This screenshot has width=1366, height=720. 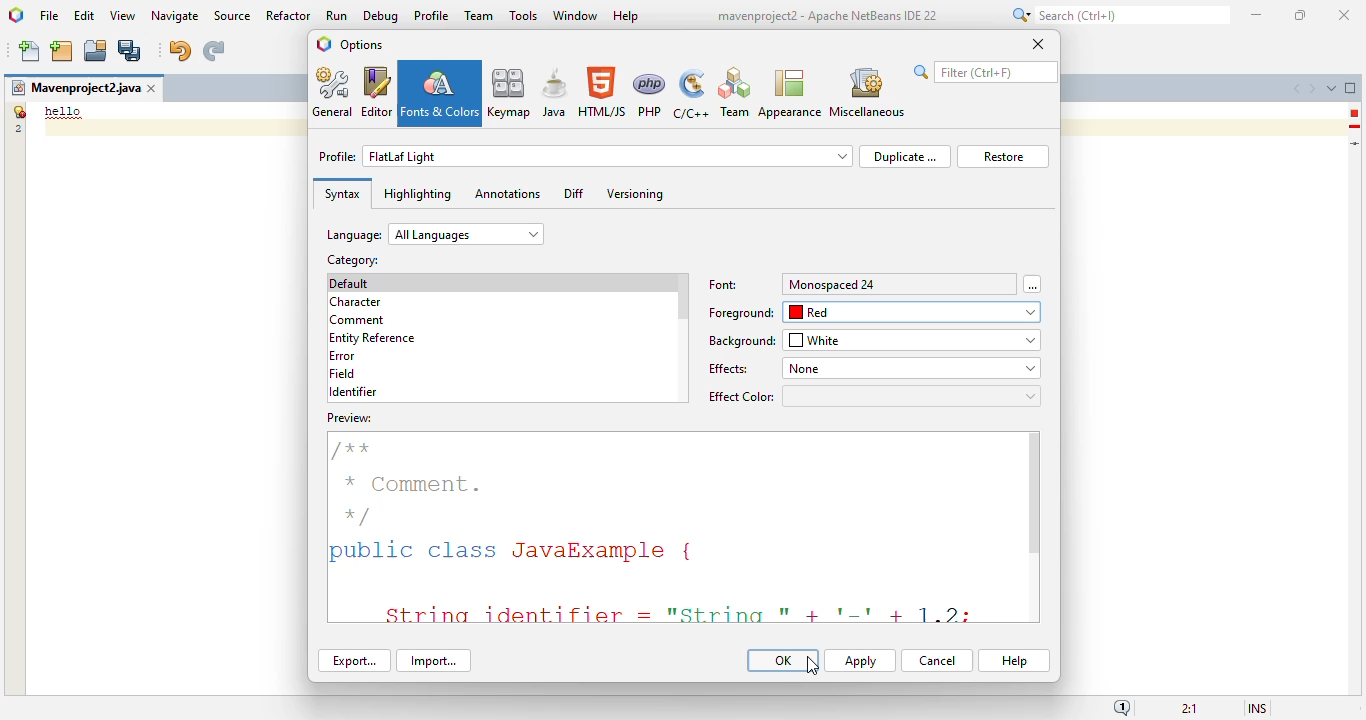 I want to click on logo, so click(x=324, y=44).